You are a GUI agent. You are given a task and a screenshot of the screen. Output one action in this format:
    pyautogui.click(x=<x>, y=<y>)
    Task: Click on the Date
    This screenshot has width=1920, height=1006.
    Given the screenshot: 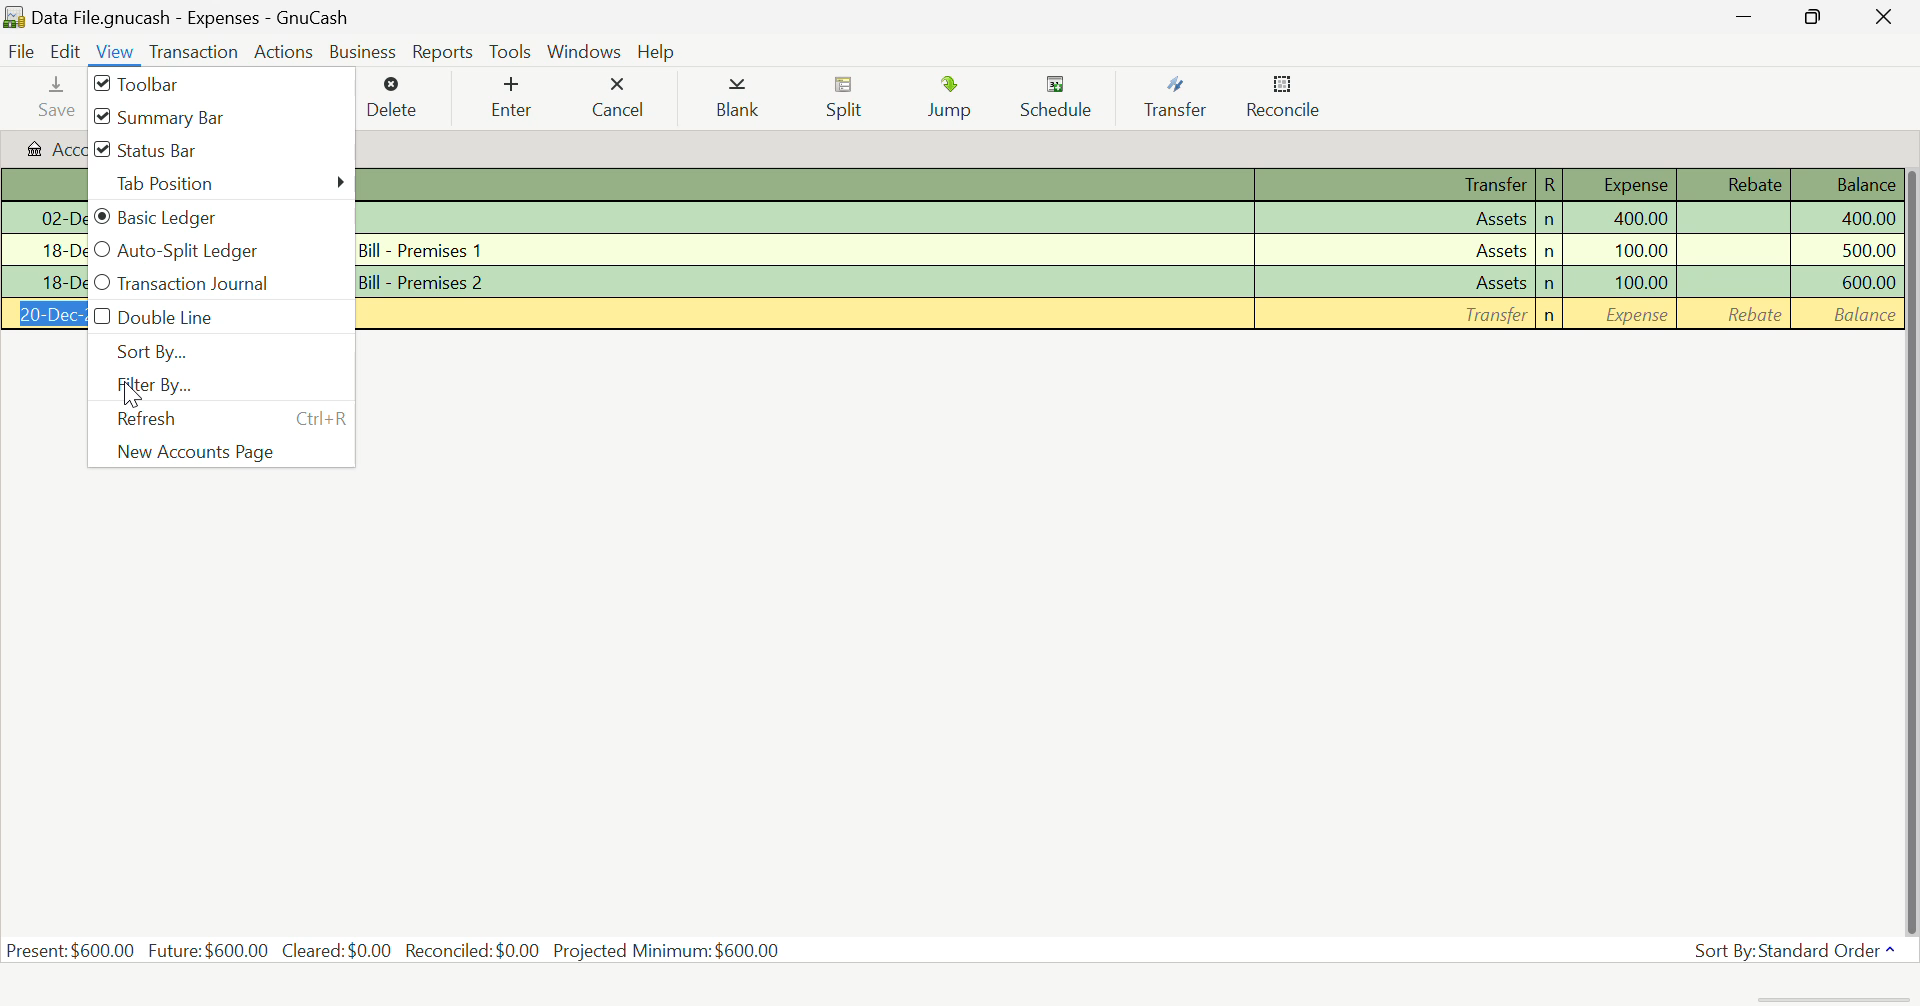 What is the action you would take?
    pyautogui.click(x=43, y=251)
    